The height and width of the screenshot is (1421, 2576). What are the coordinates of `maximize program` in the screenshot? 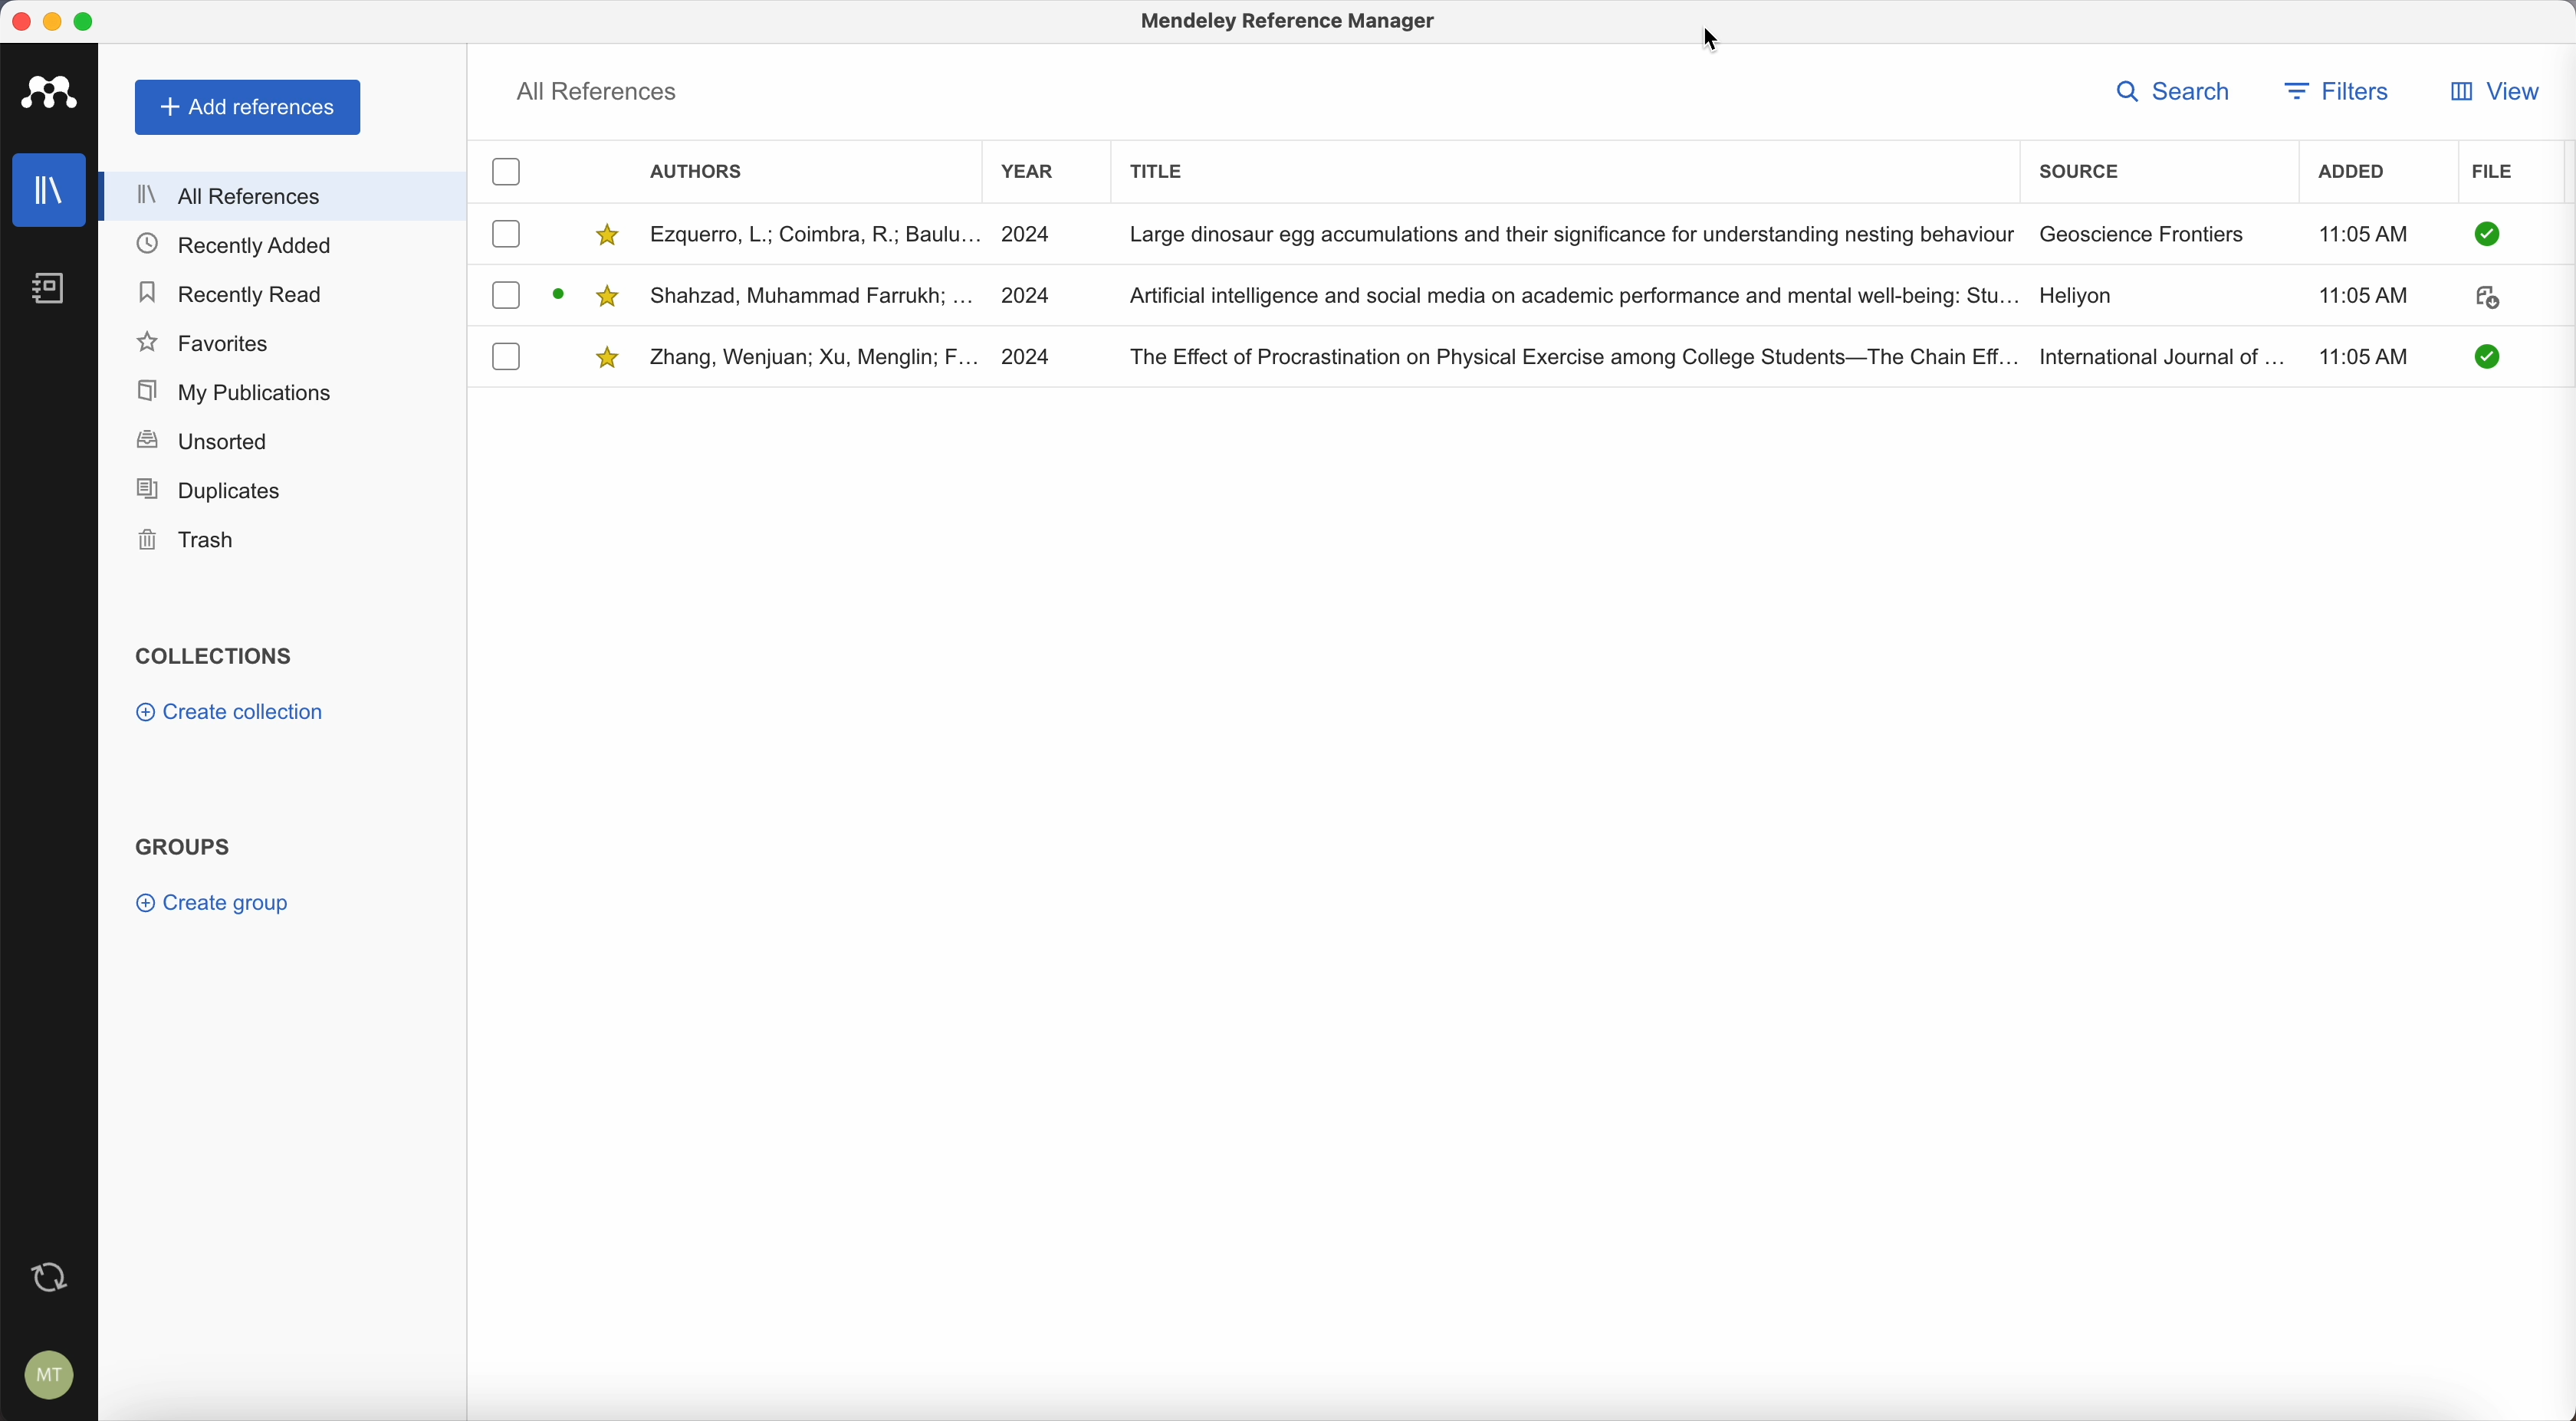 It's located at (89, 20).